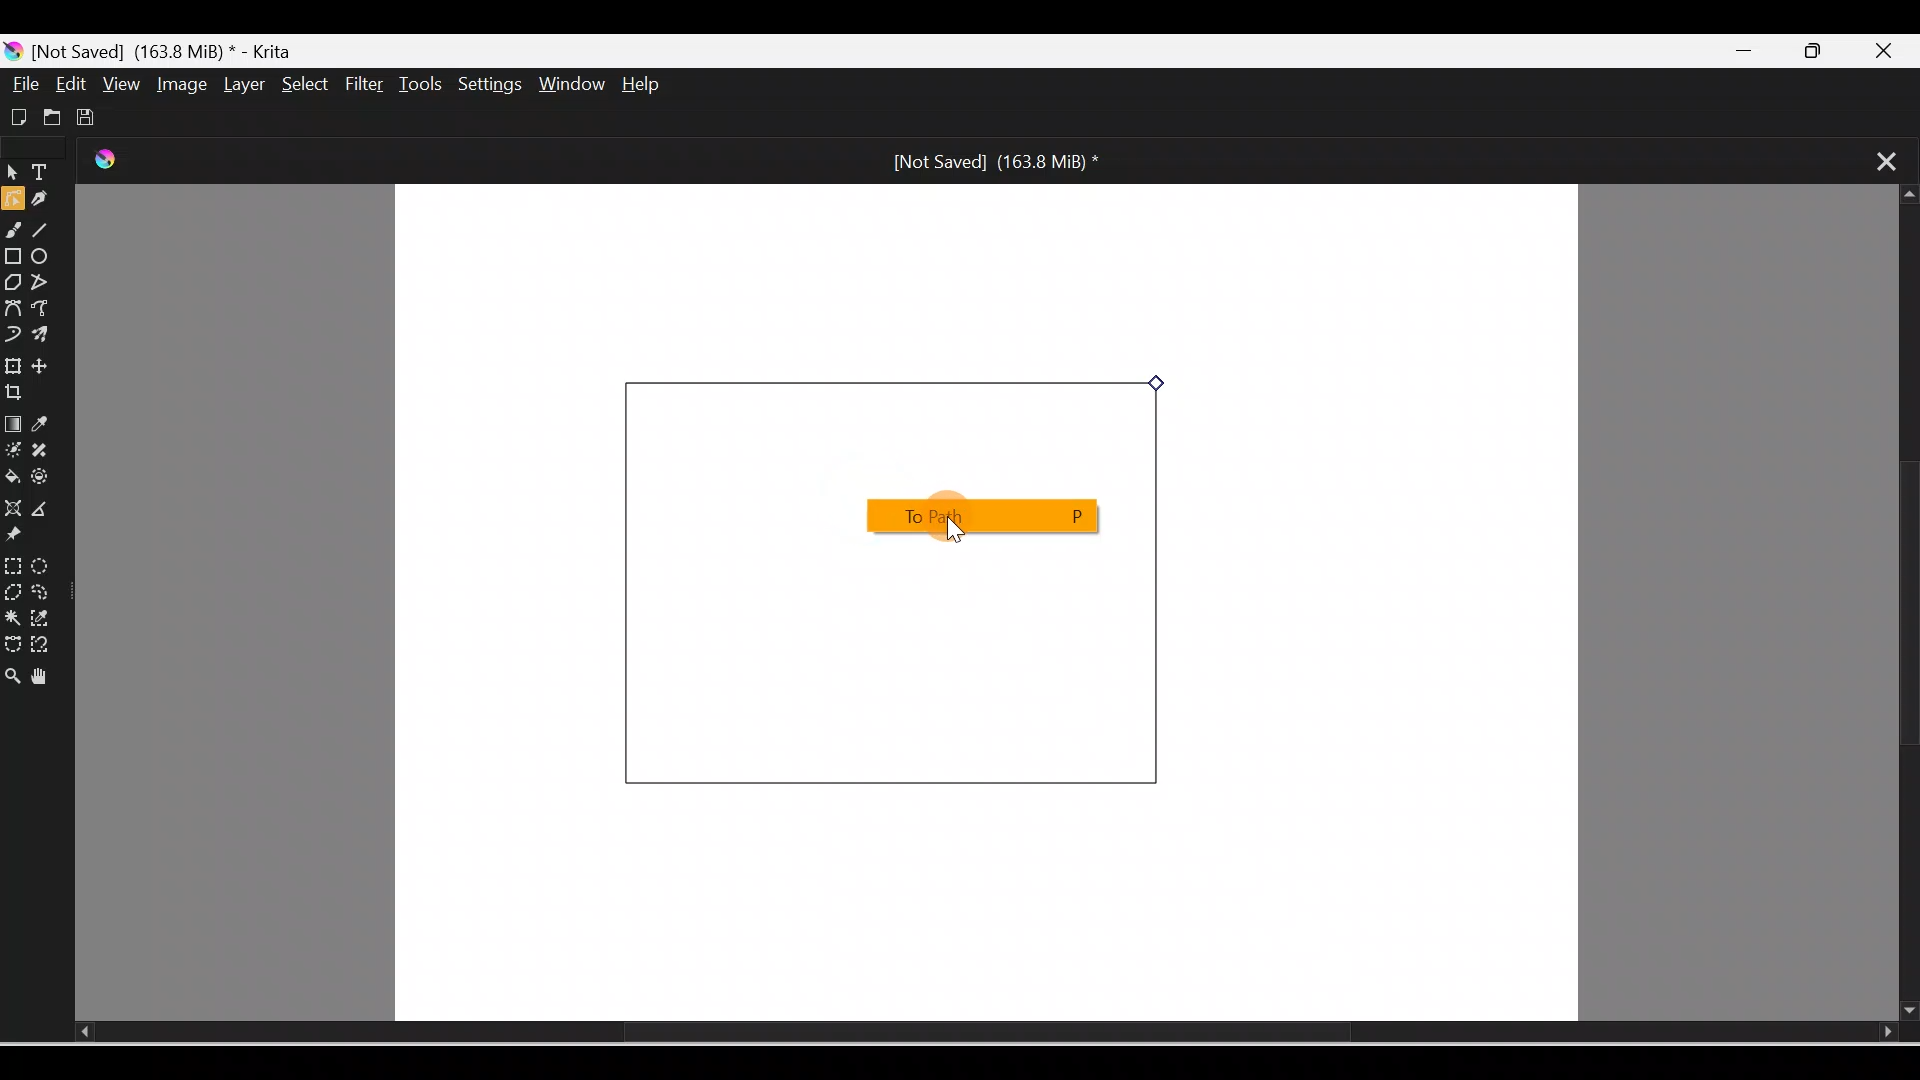 The width and height of the screenshot is (1920, 1080). What do you see at coordinates (240, 85) in the screenshot?
I see `Layer` at bounding box center [240, 85].